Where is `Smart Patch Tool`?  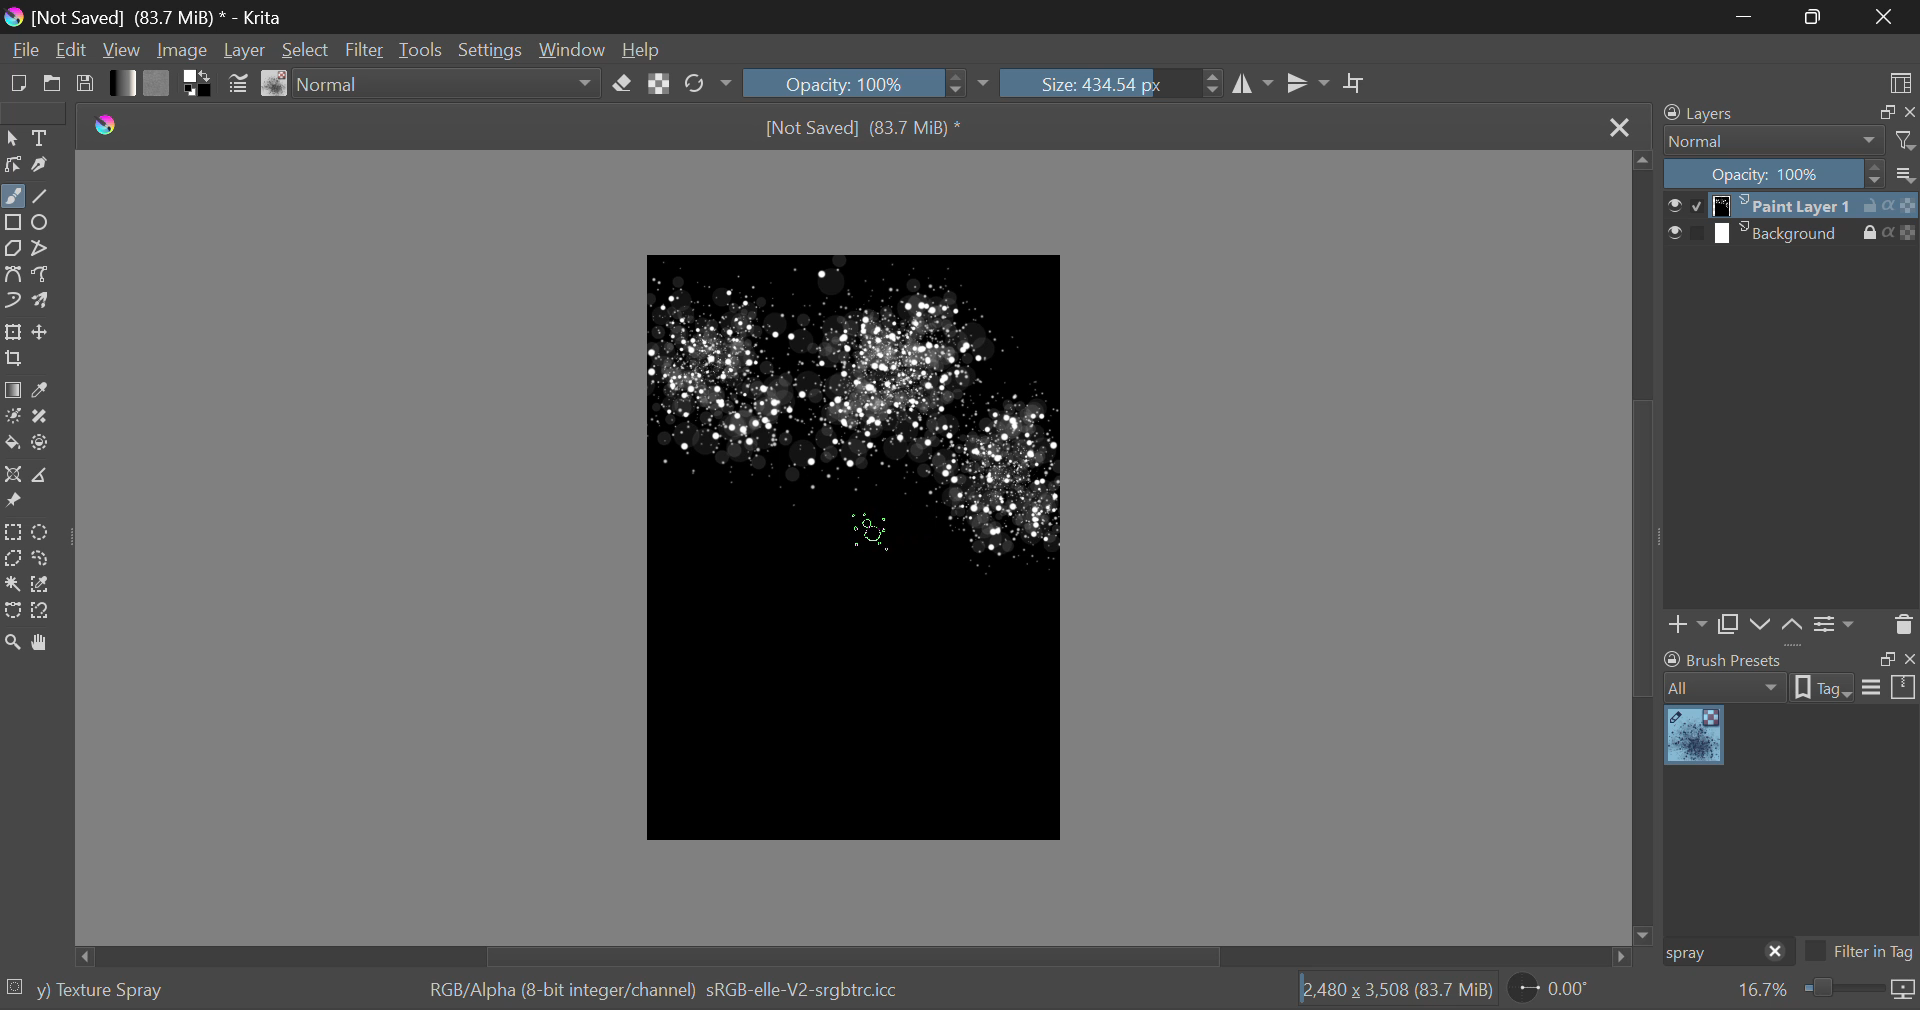
Smart Patch Tool is located at coordinates (41, 421).